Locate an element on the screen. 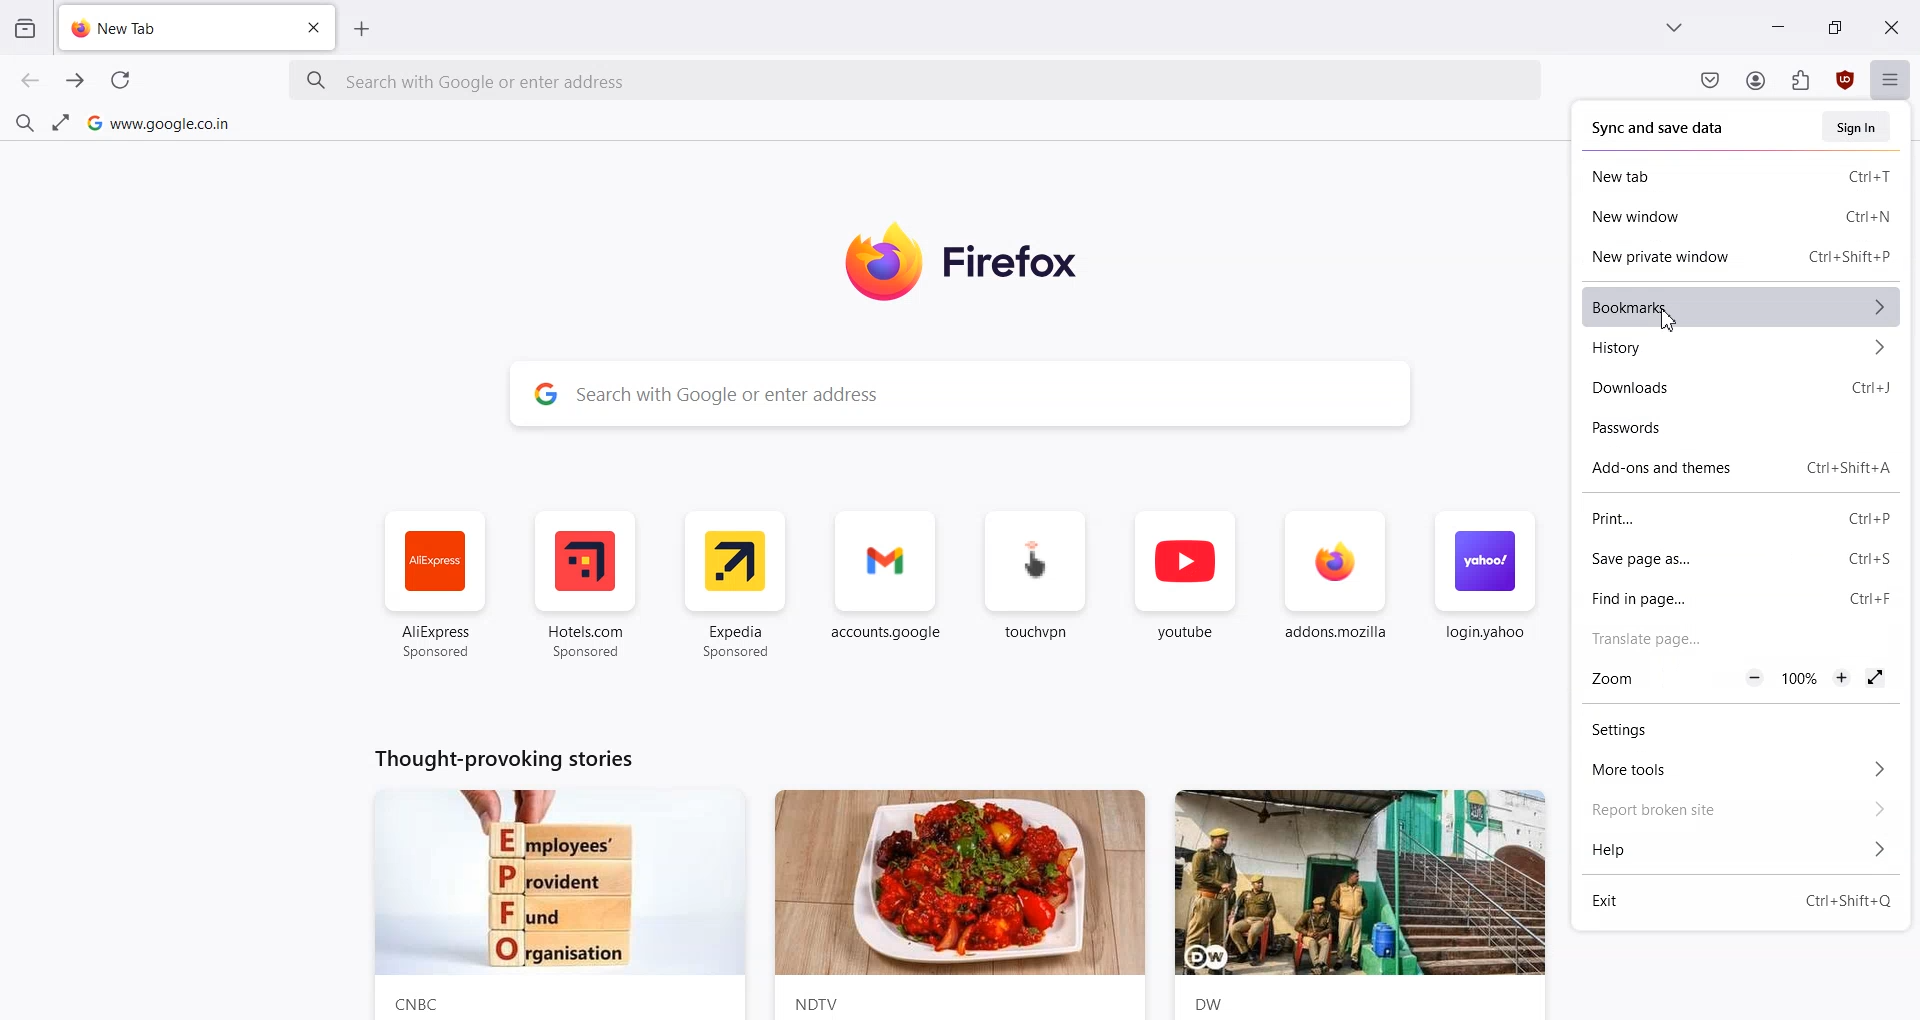  Zoom In is located at coordinates (1841, 677).